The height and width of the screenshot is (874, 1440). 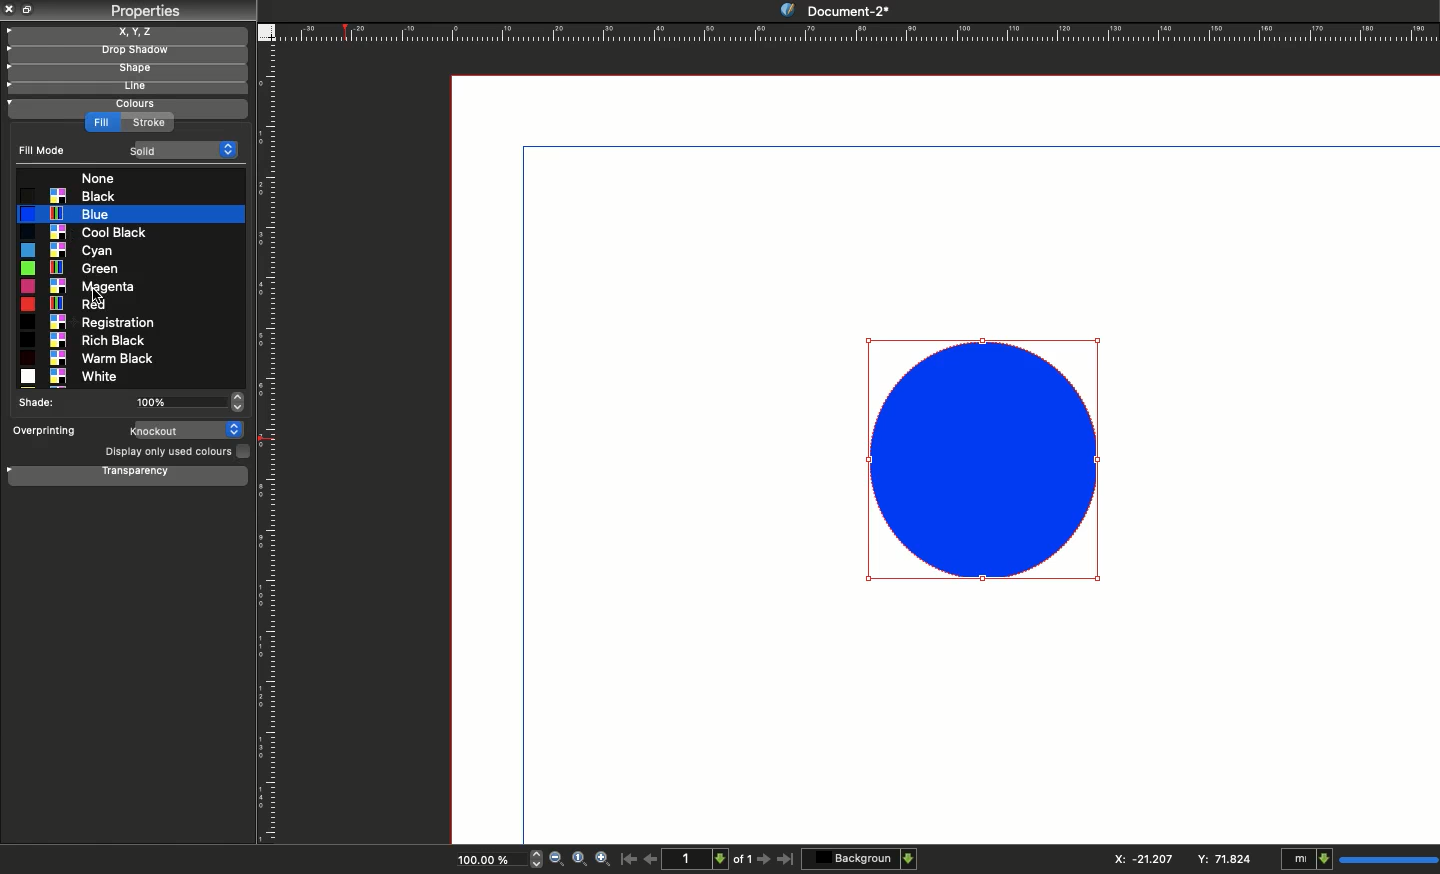 I want to click on Knockout, so click(x=184, y=431).